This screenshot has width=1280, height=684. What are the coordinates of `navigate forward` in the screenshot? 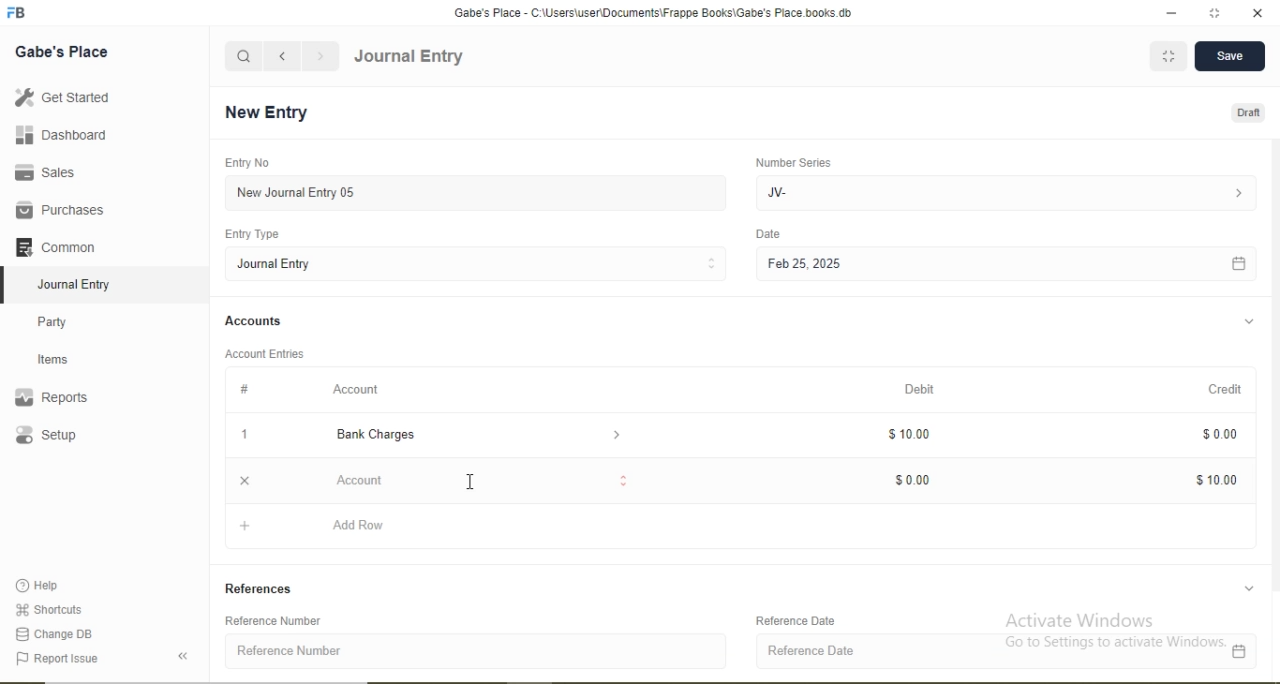 It's located at (322, 56).